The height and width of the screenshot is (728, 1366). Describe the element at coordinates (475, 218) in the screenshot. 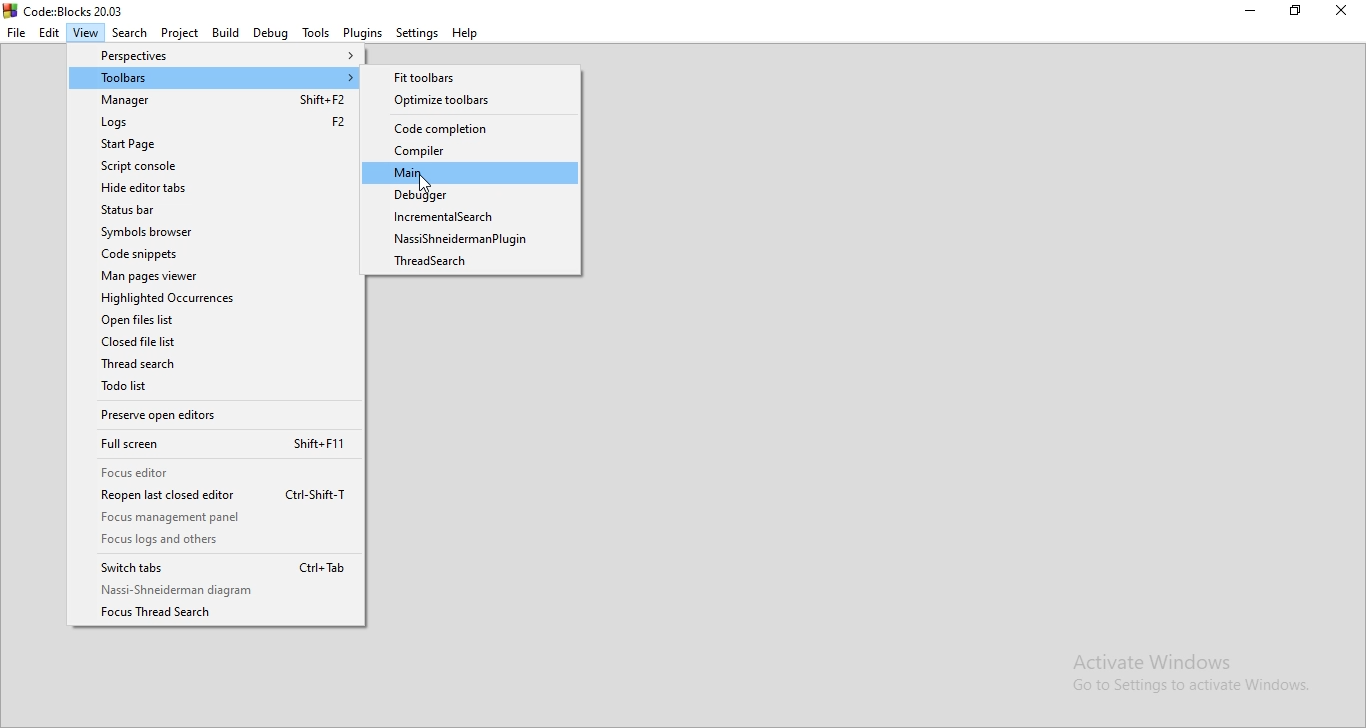

I see `IncrementalSearch` at that location.